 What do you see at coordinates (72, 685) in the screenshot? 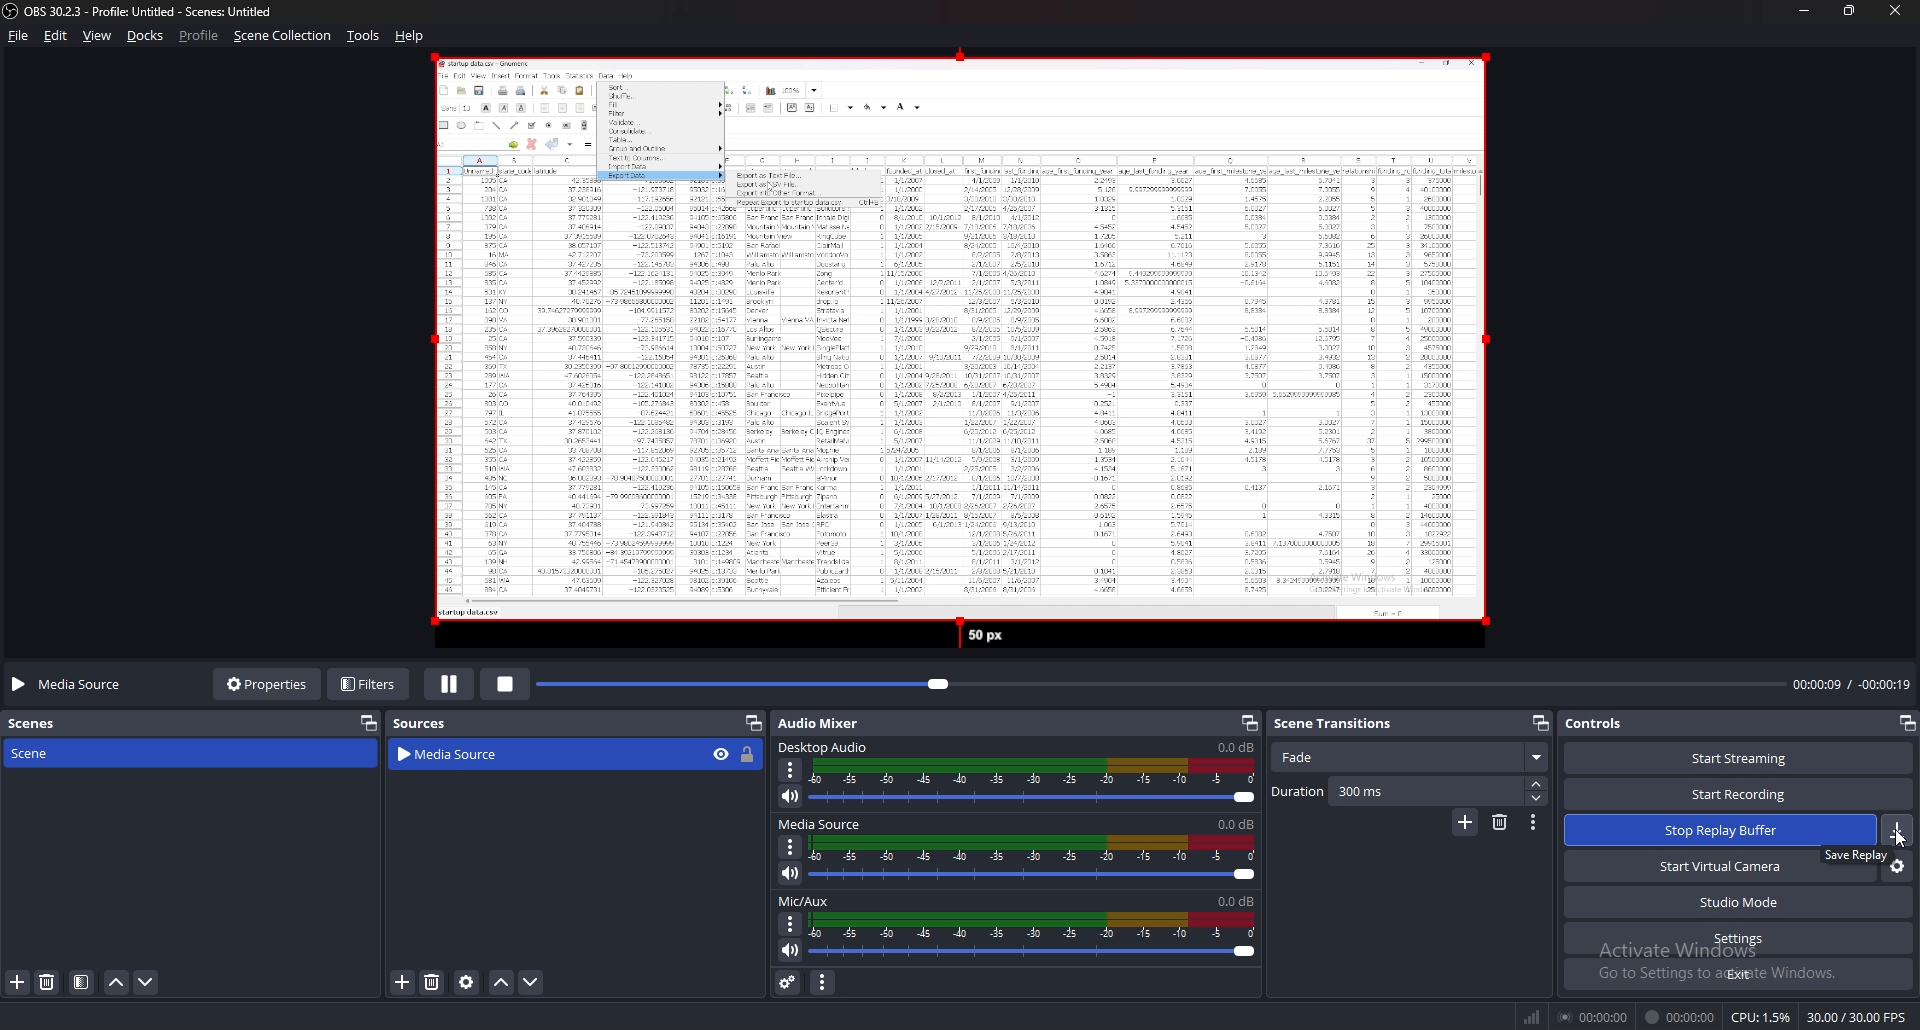
I see `media source` at bounding box center [72, 685].